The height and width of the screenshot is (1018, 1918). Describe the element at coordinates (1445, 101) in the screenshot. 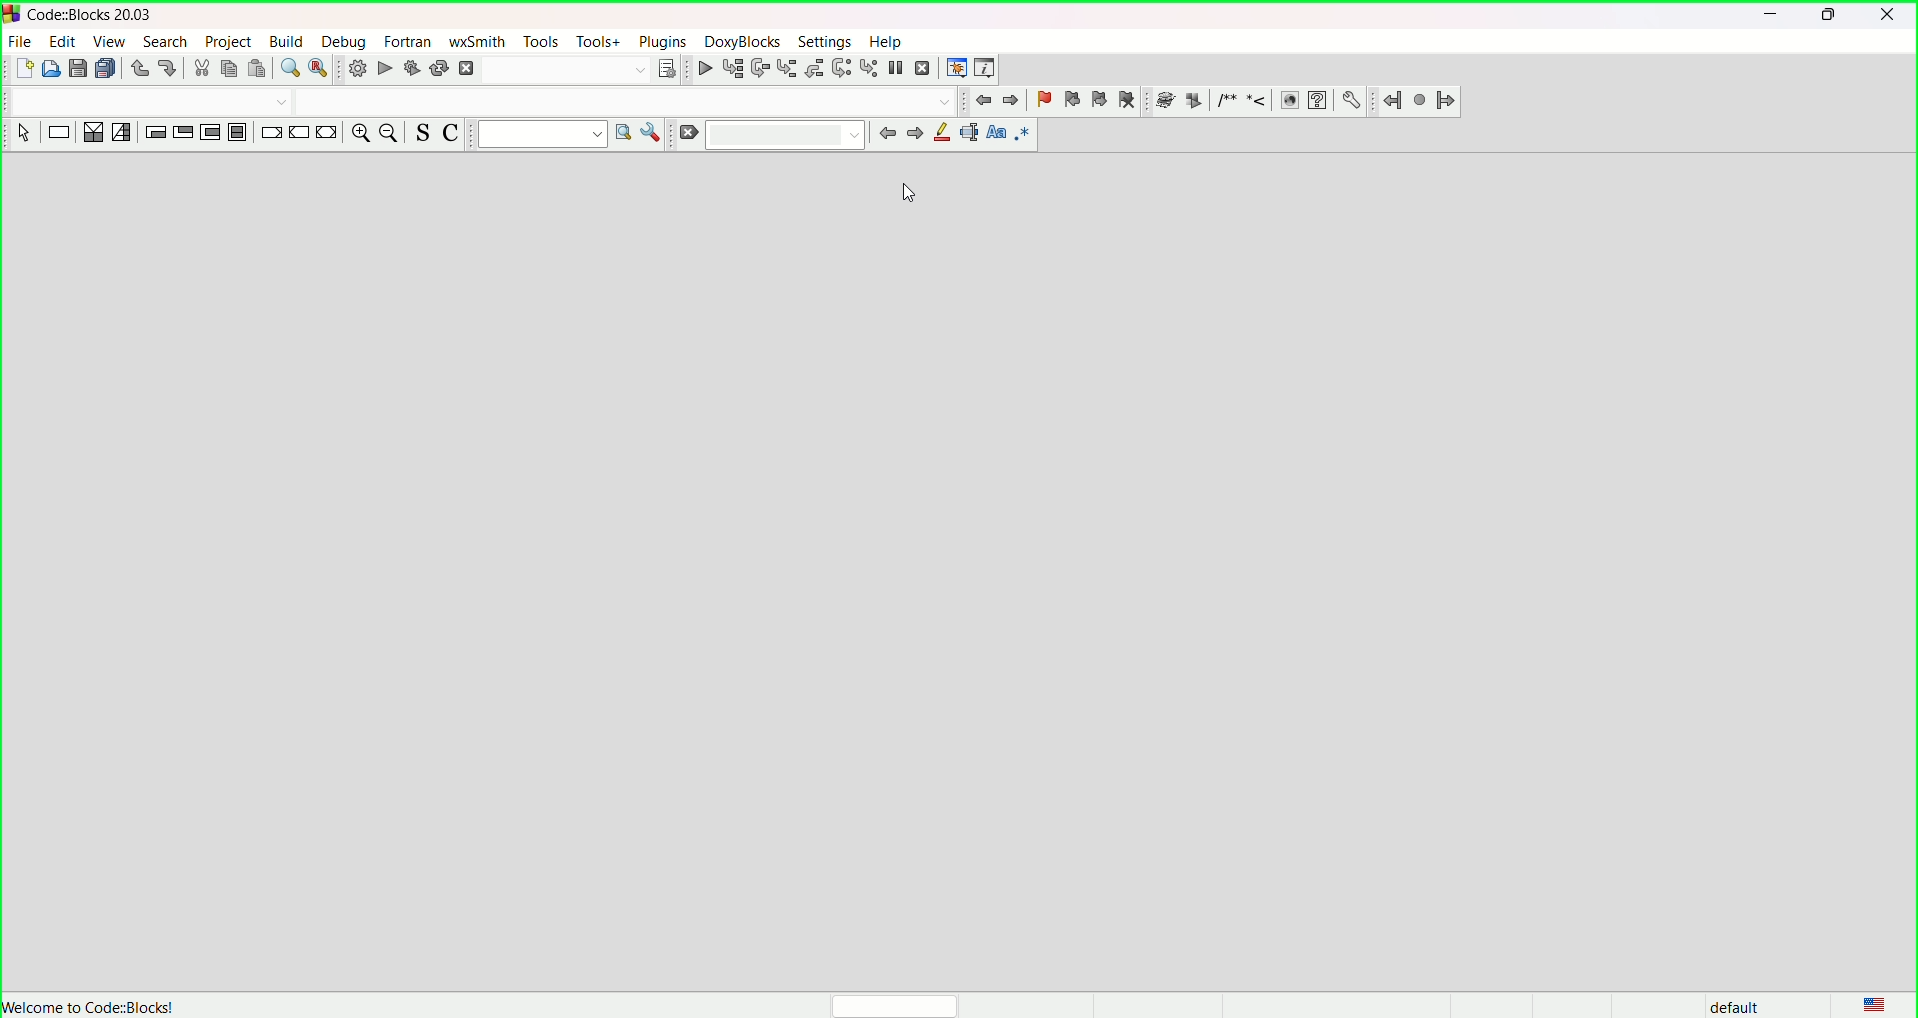

I see `jump forward` at that location.